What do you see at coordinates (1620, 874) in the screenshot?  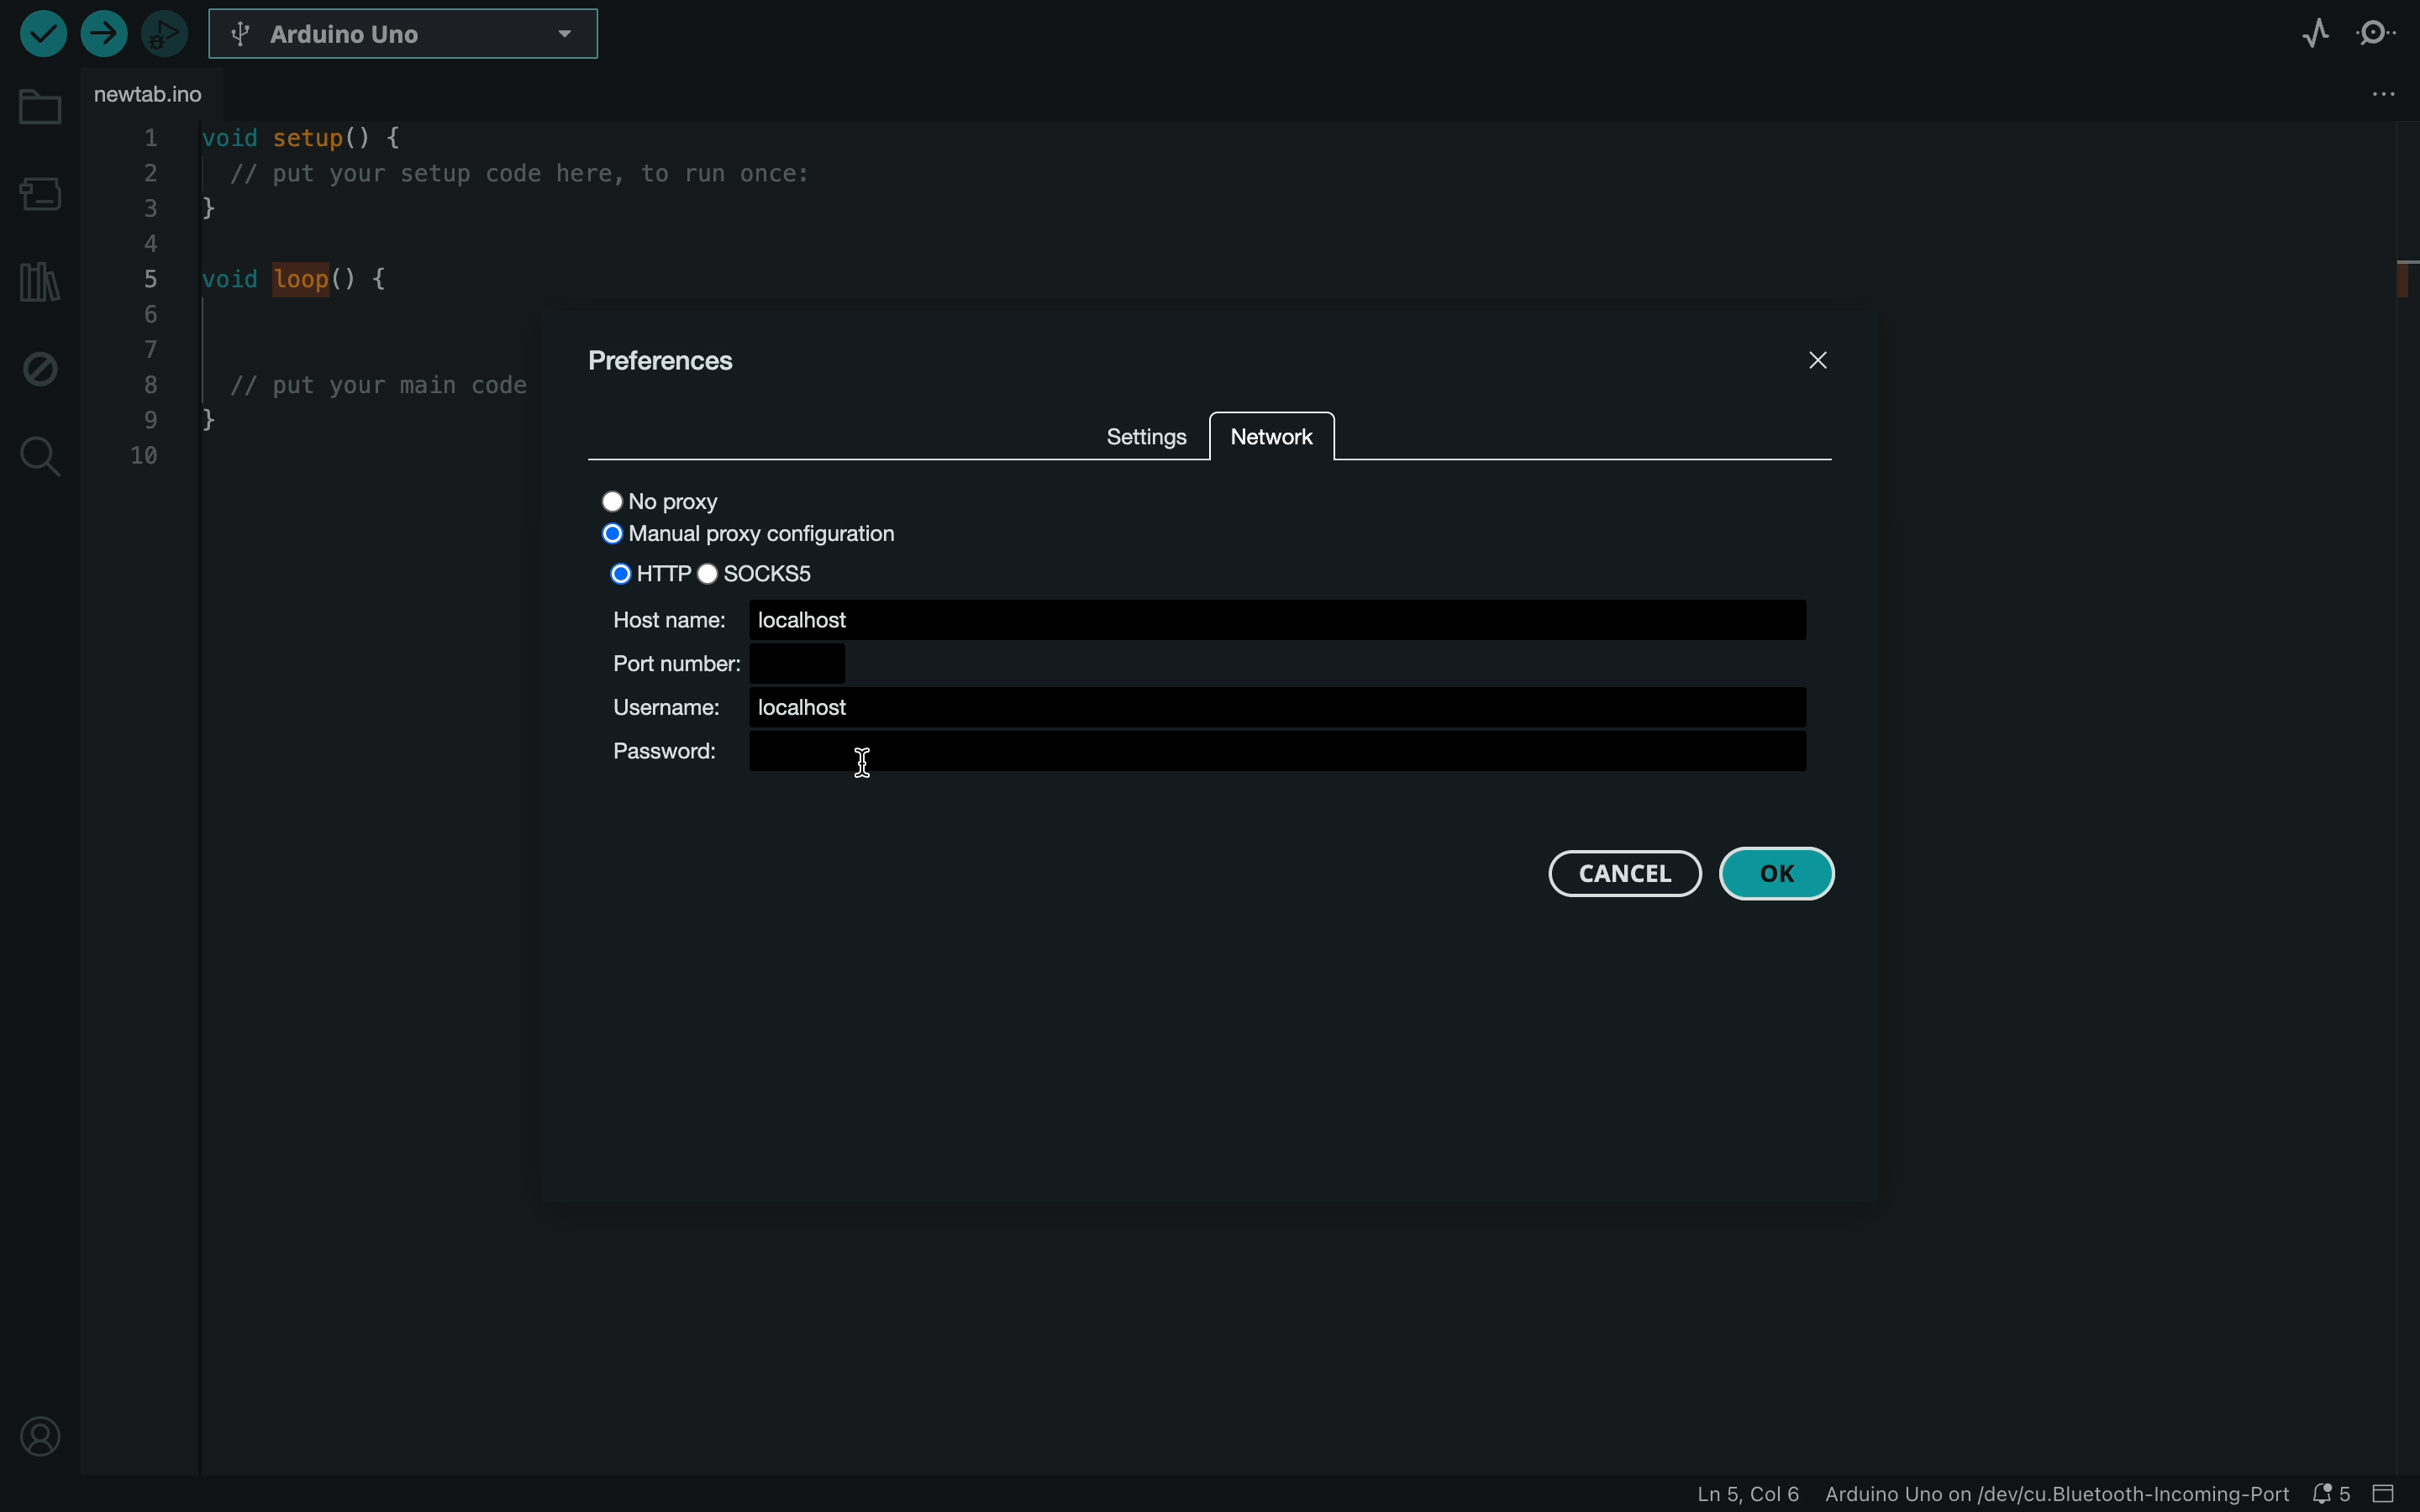 I see `cancel` at bounding box center [1620, 874].